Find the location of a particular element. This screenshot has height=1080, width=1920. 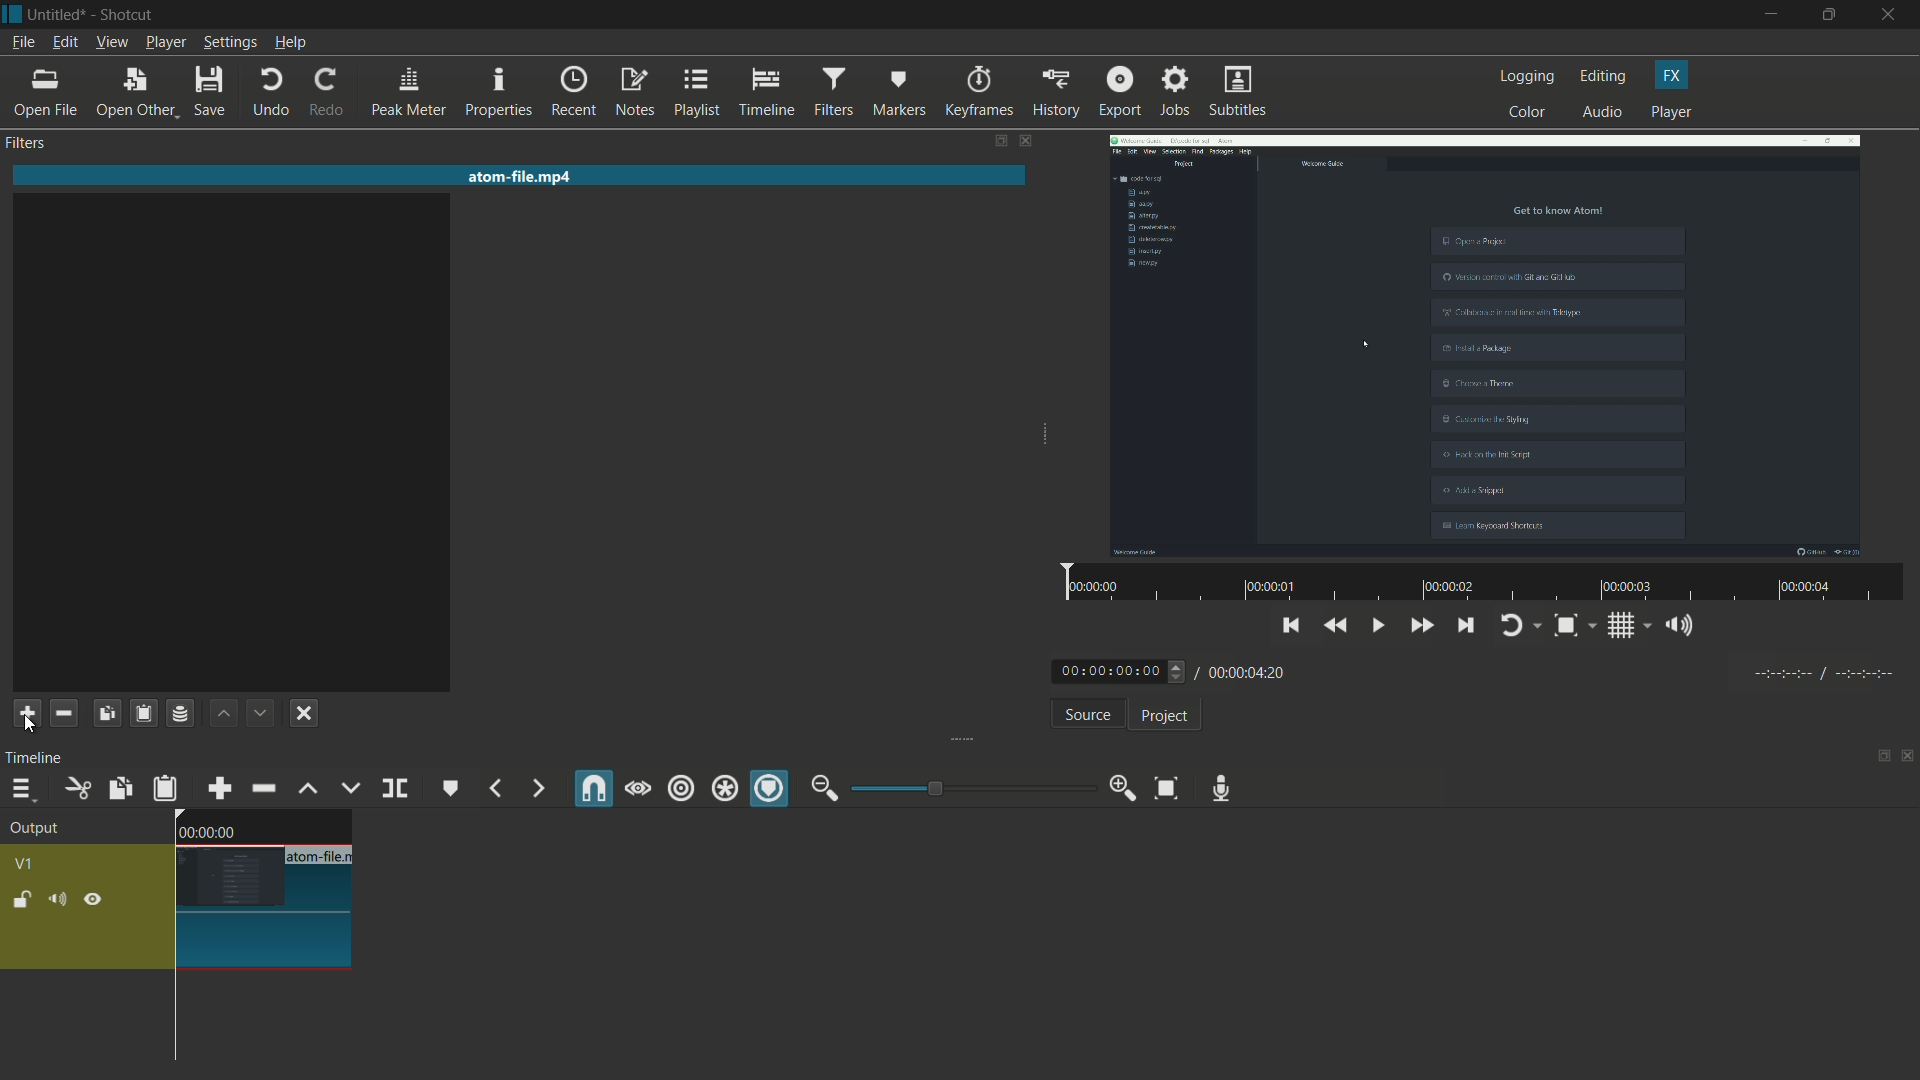

remove selected filter is located at coordinates (64, 713).